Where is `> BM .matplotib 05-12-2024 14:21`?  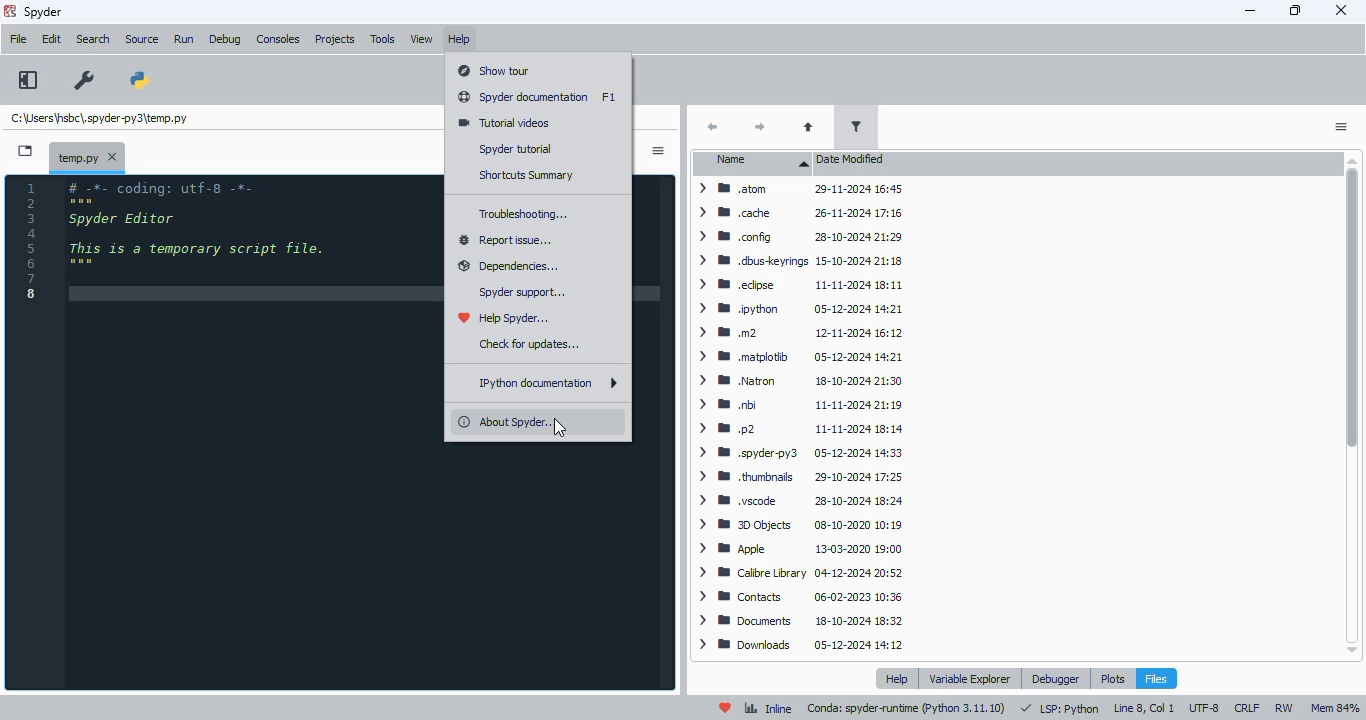
> BM .matplotib 05-12-2024 14:21 is located at coordinates (797, 355).